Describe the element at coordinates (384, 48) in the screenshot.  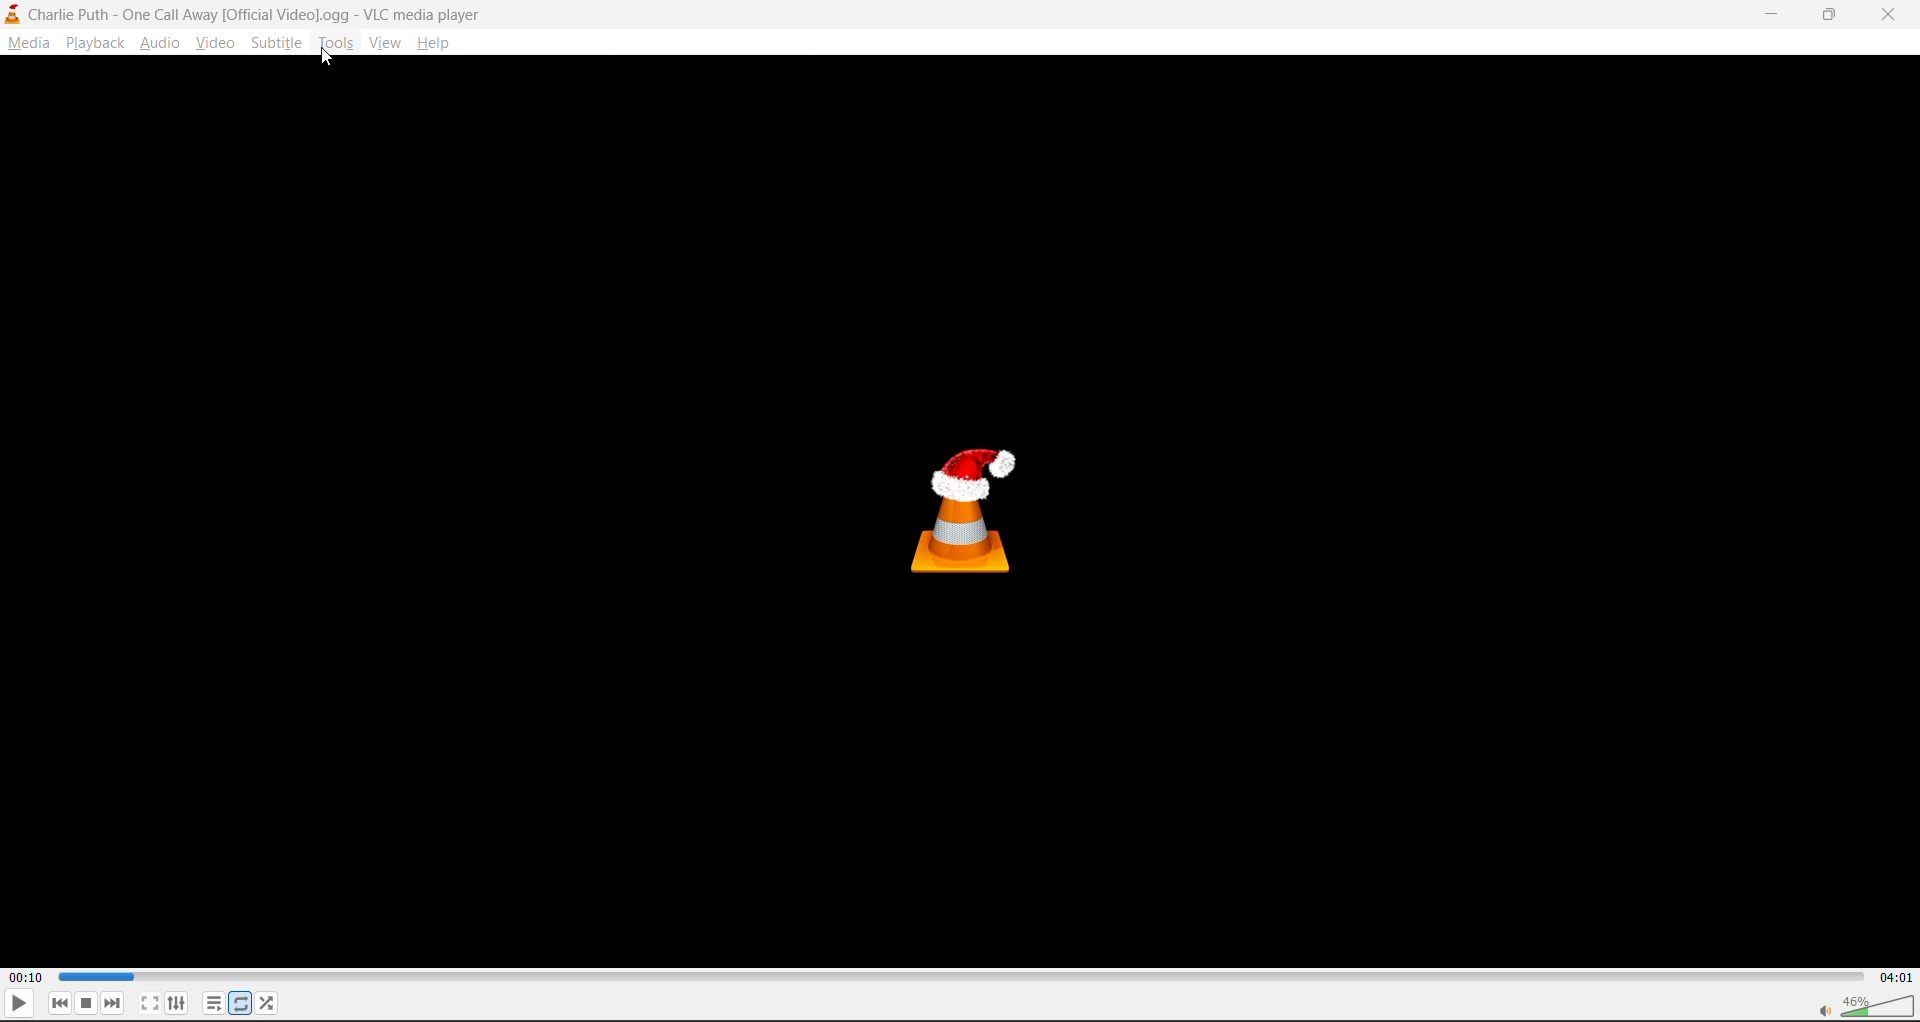
I see `view` at that location.